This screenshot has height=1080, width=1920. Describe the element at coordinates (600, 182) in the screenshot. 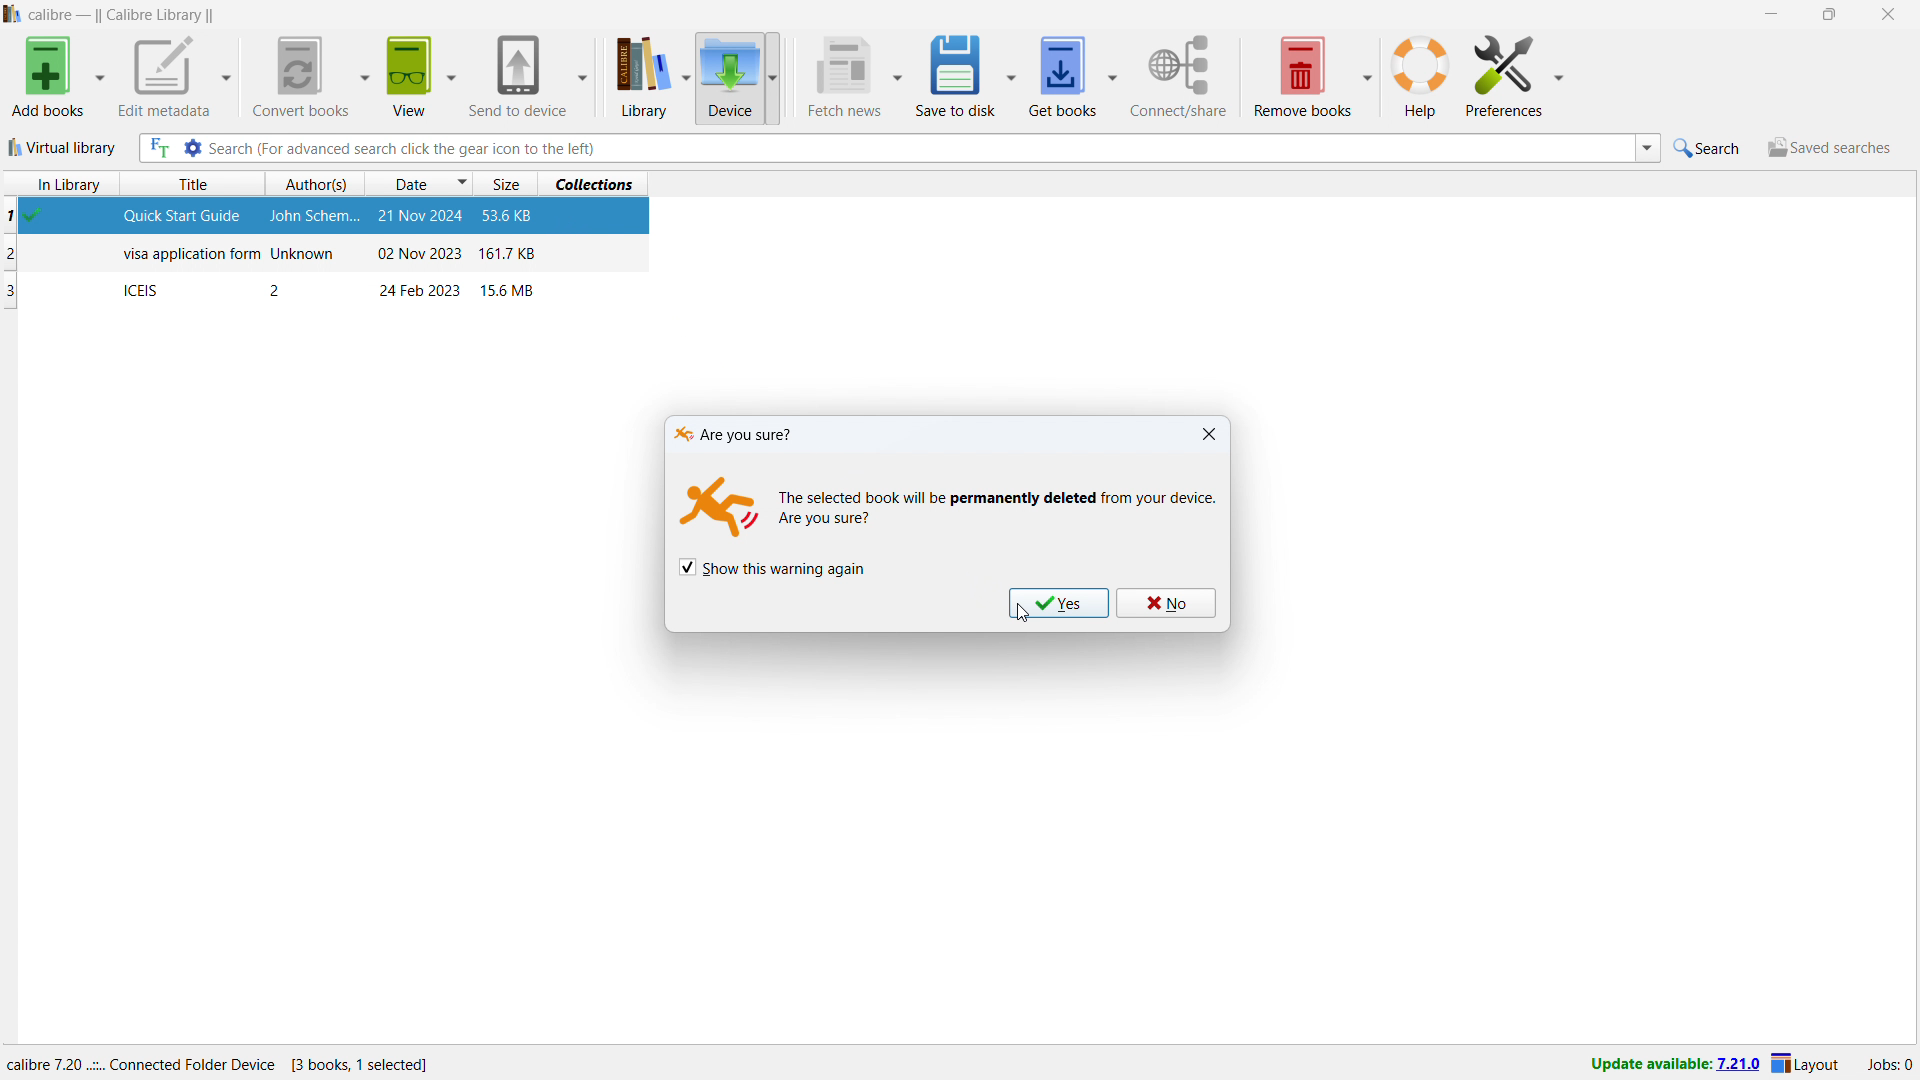

I see `sort by collections` at that location.